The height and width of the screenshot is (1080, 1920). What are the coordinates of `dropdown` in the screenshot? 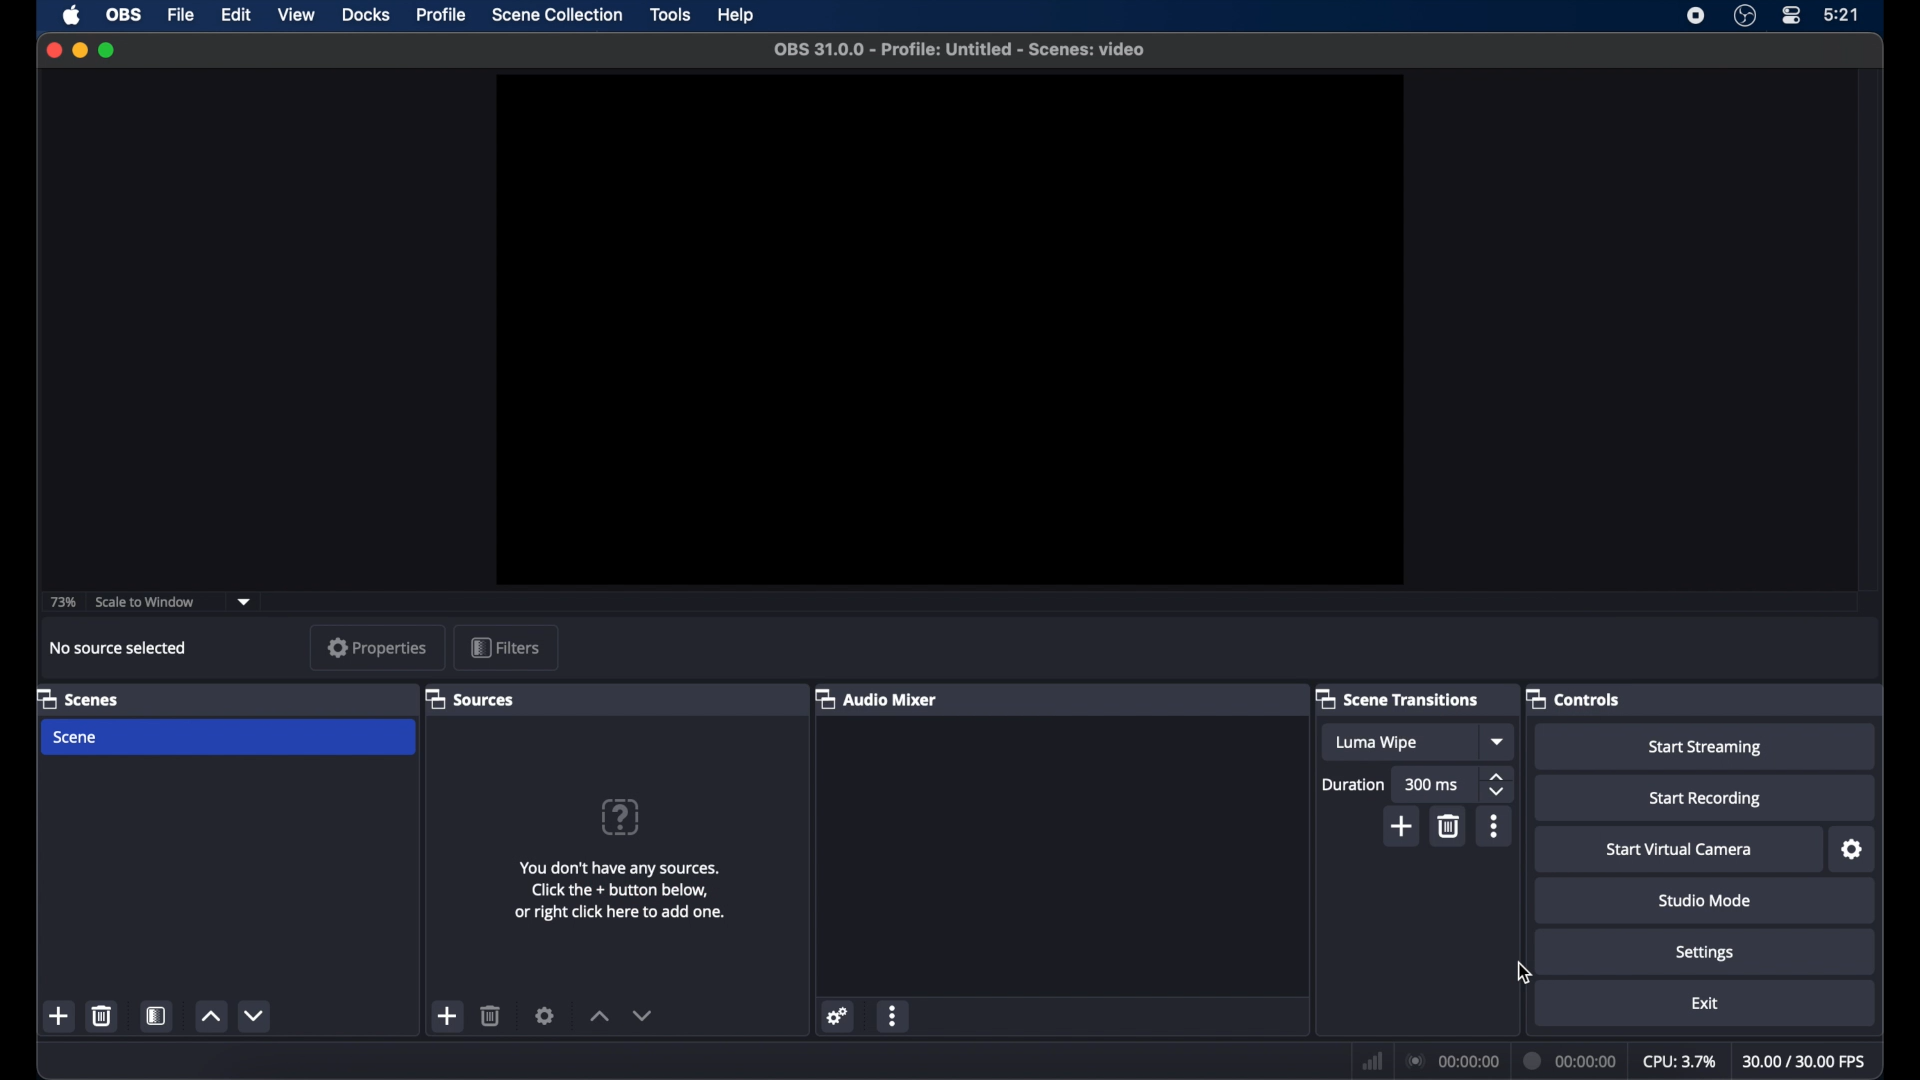 It's located at (245, 602).